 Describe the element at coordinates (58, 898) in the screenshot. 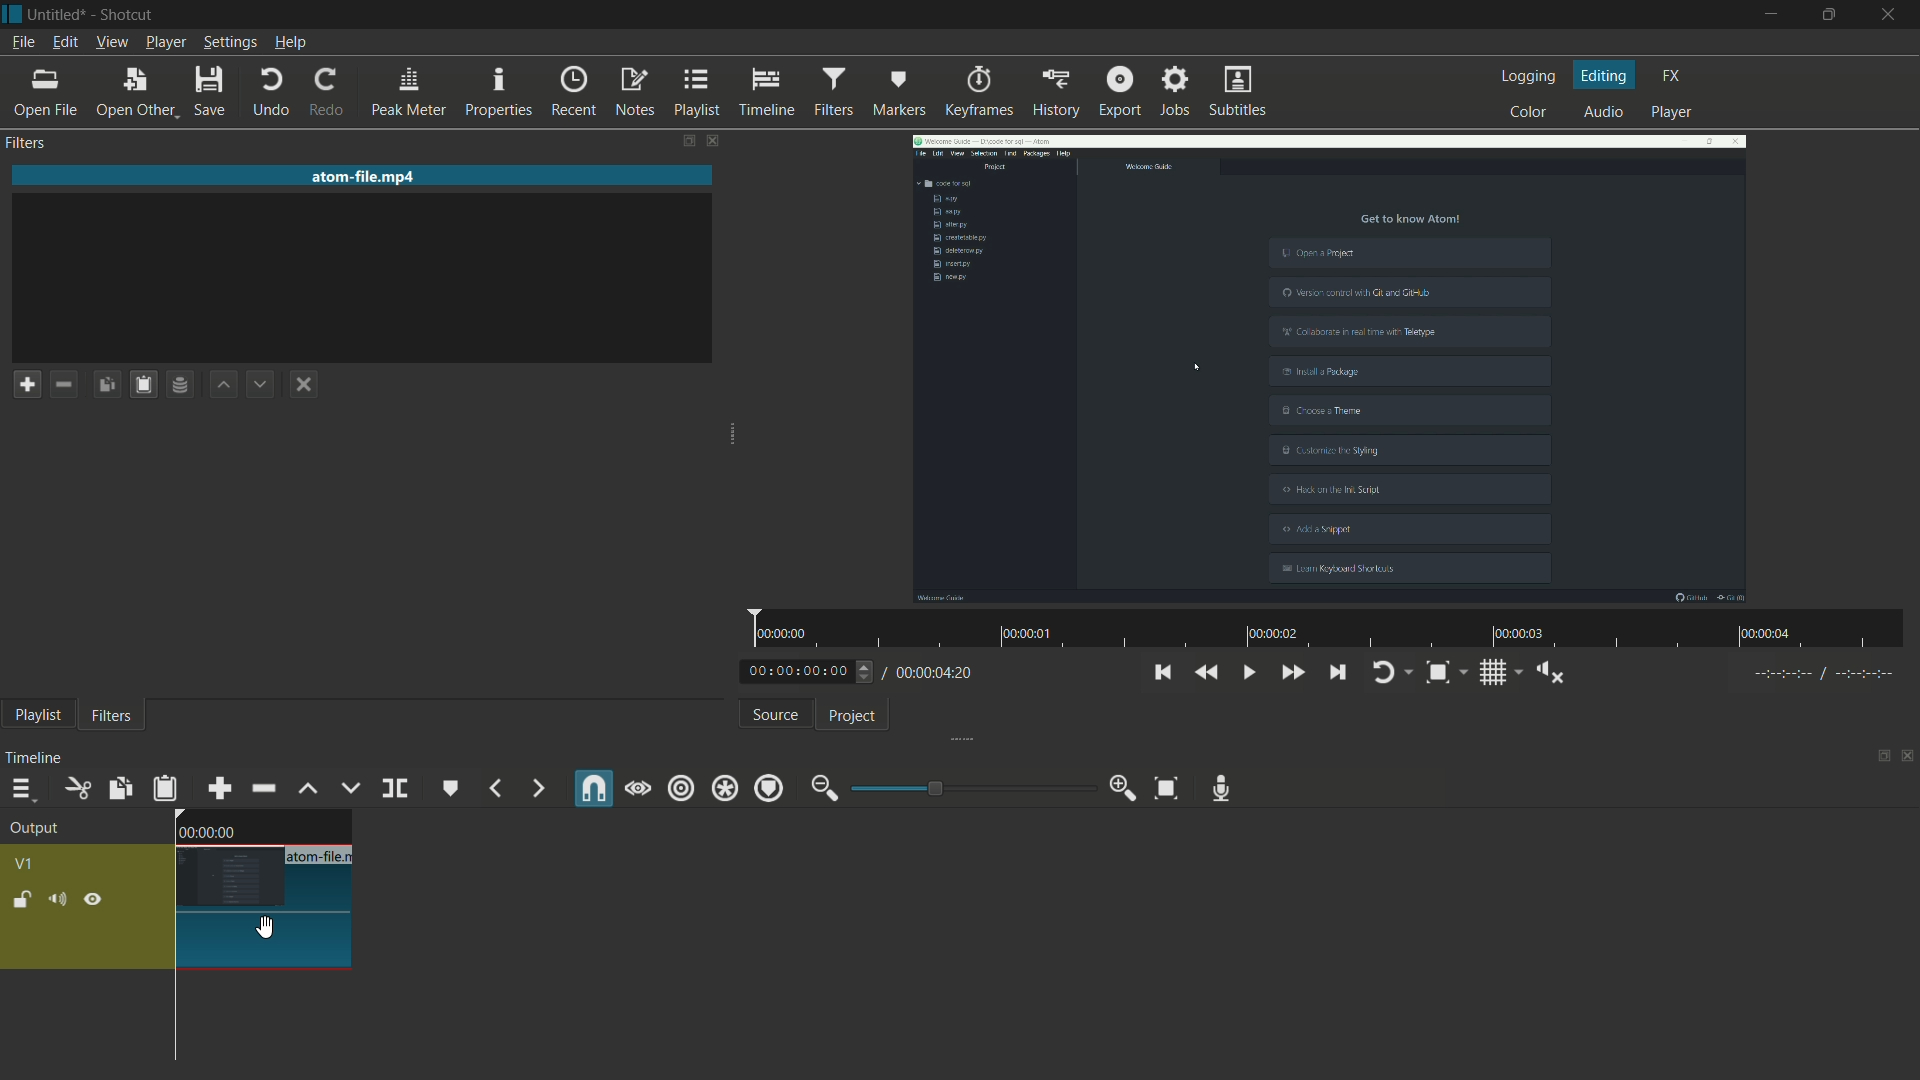

I see `mute/unmute` at that location.